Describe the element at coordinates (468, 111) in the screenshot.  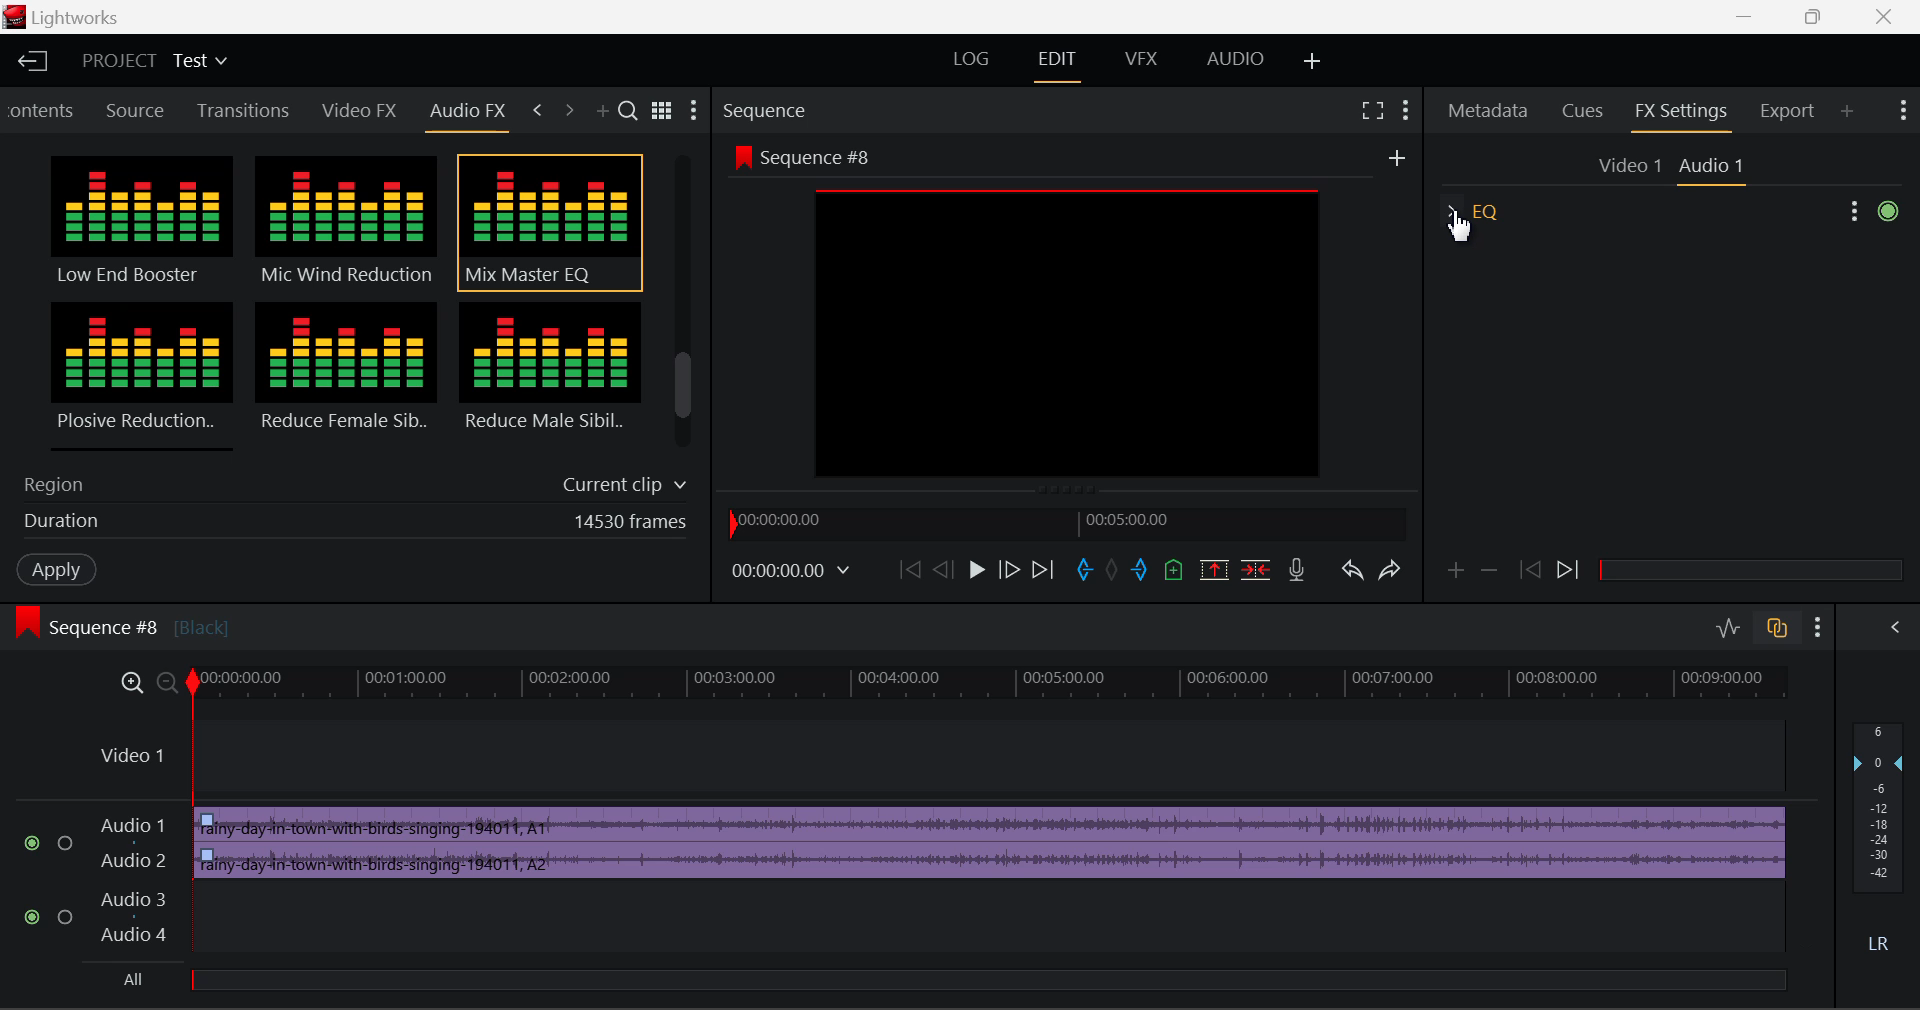
I see `Audio FX ` at that location.